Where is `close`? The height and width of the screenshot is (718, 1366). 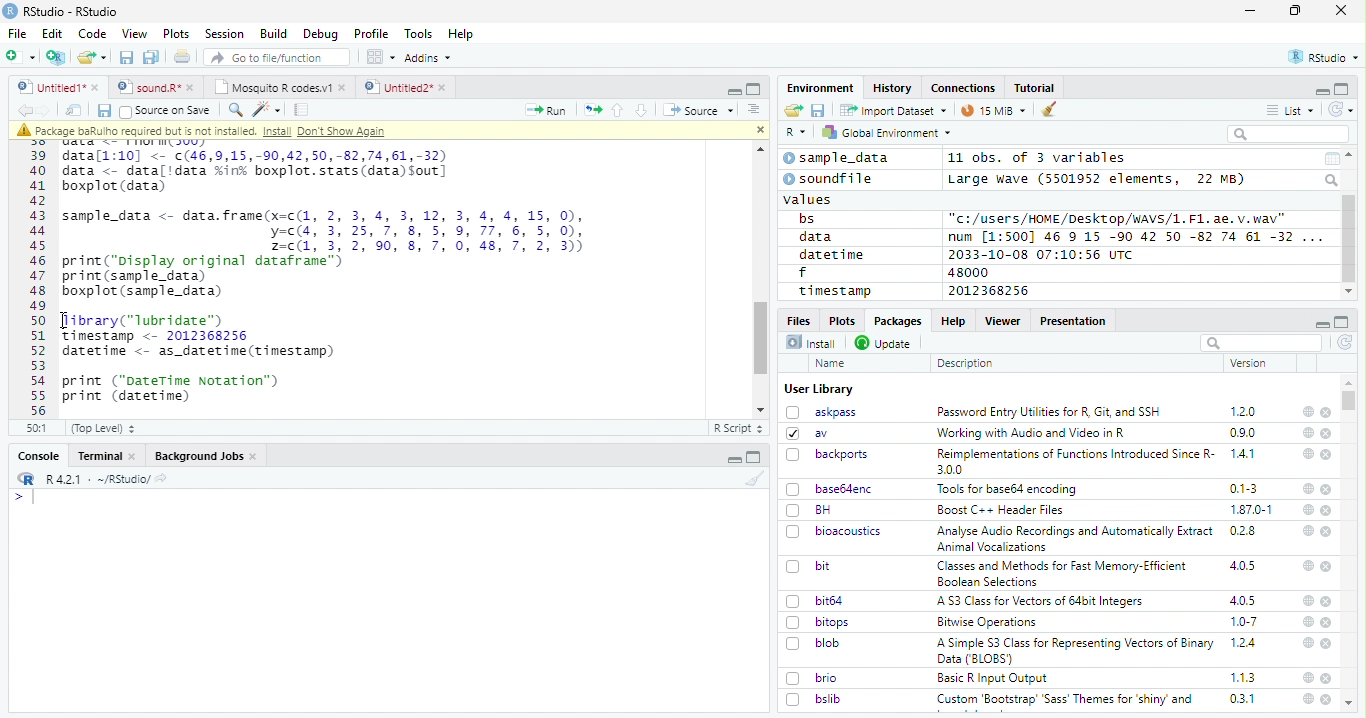 close is located at coordinates (1327, 455).